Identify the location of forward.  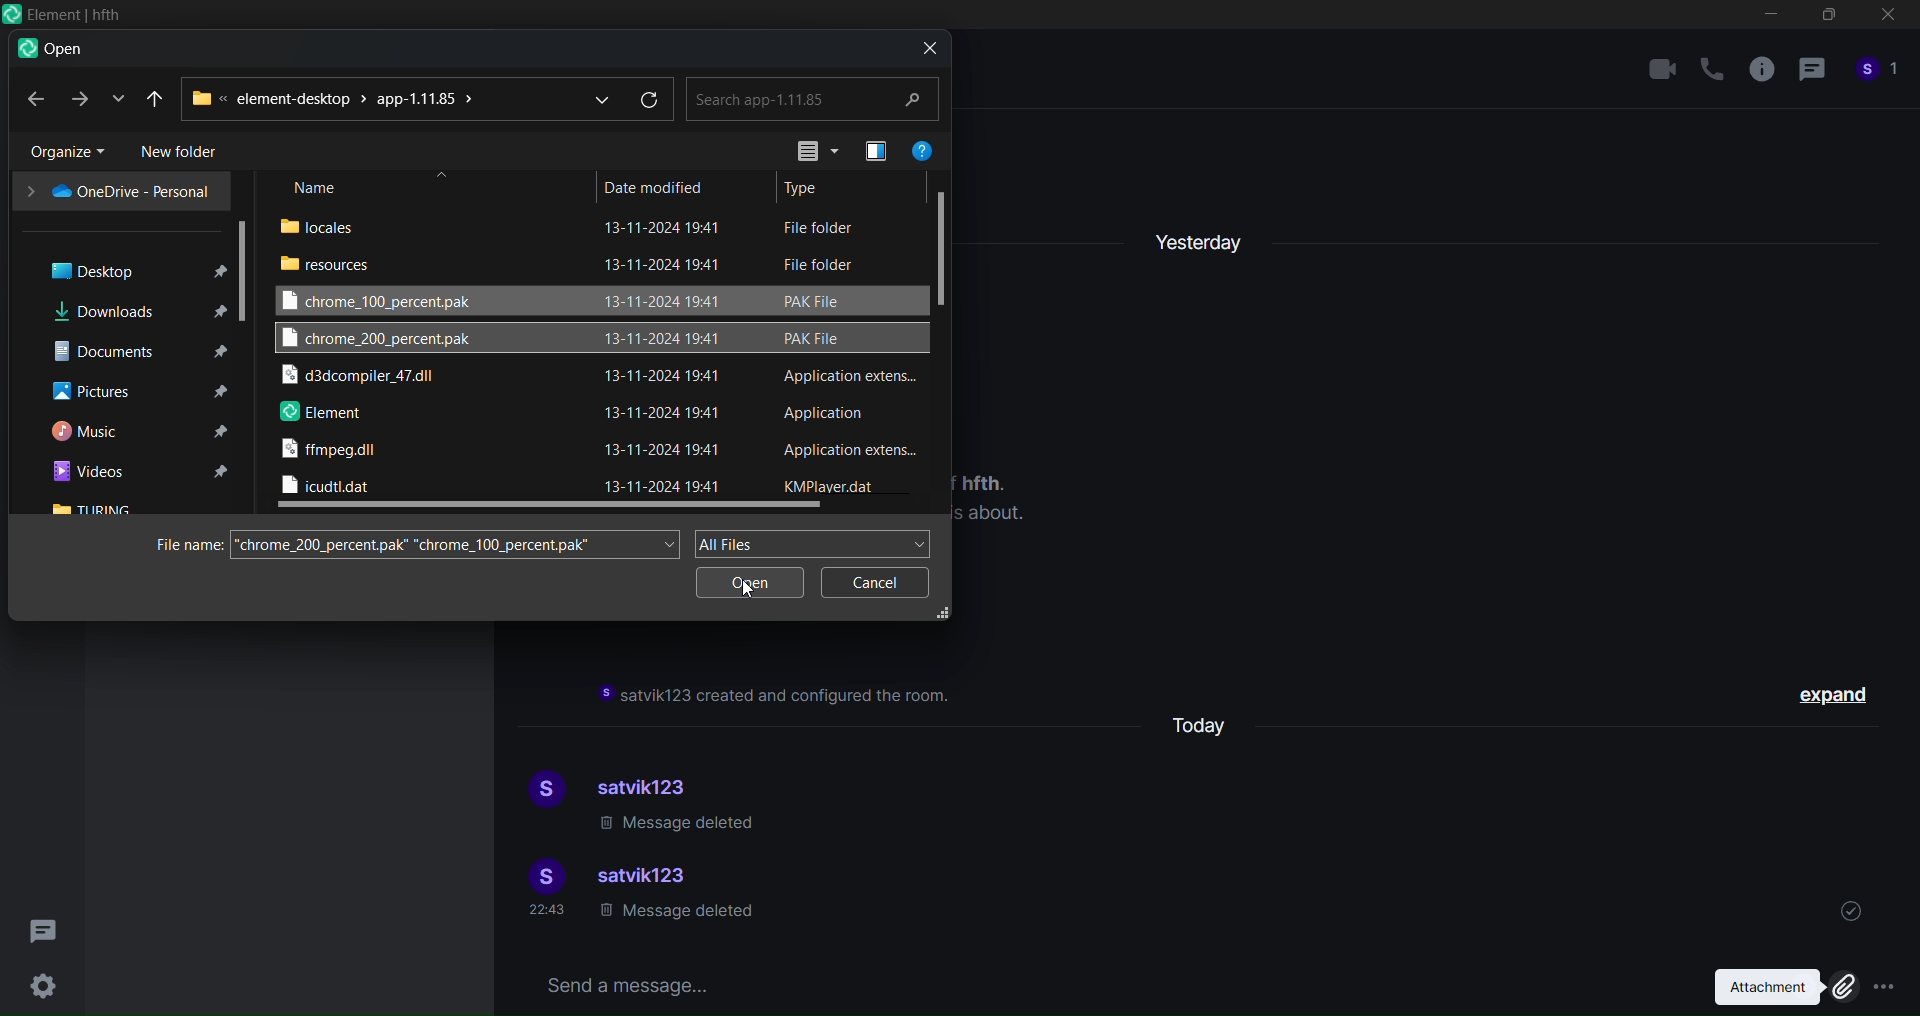
(77, 99).